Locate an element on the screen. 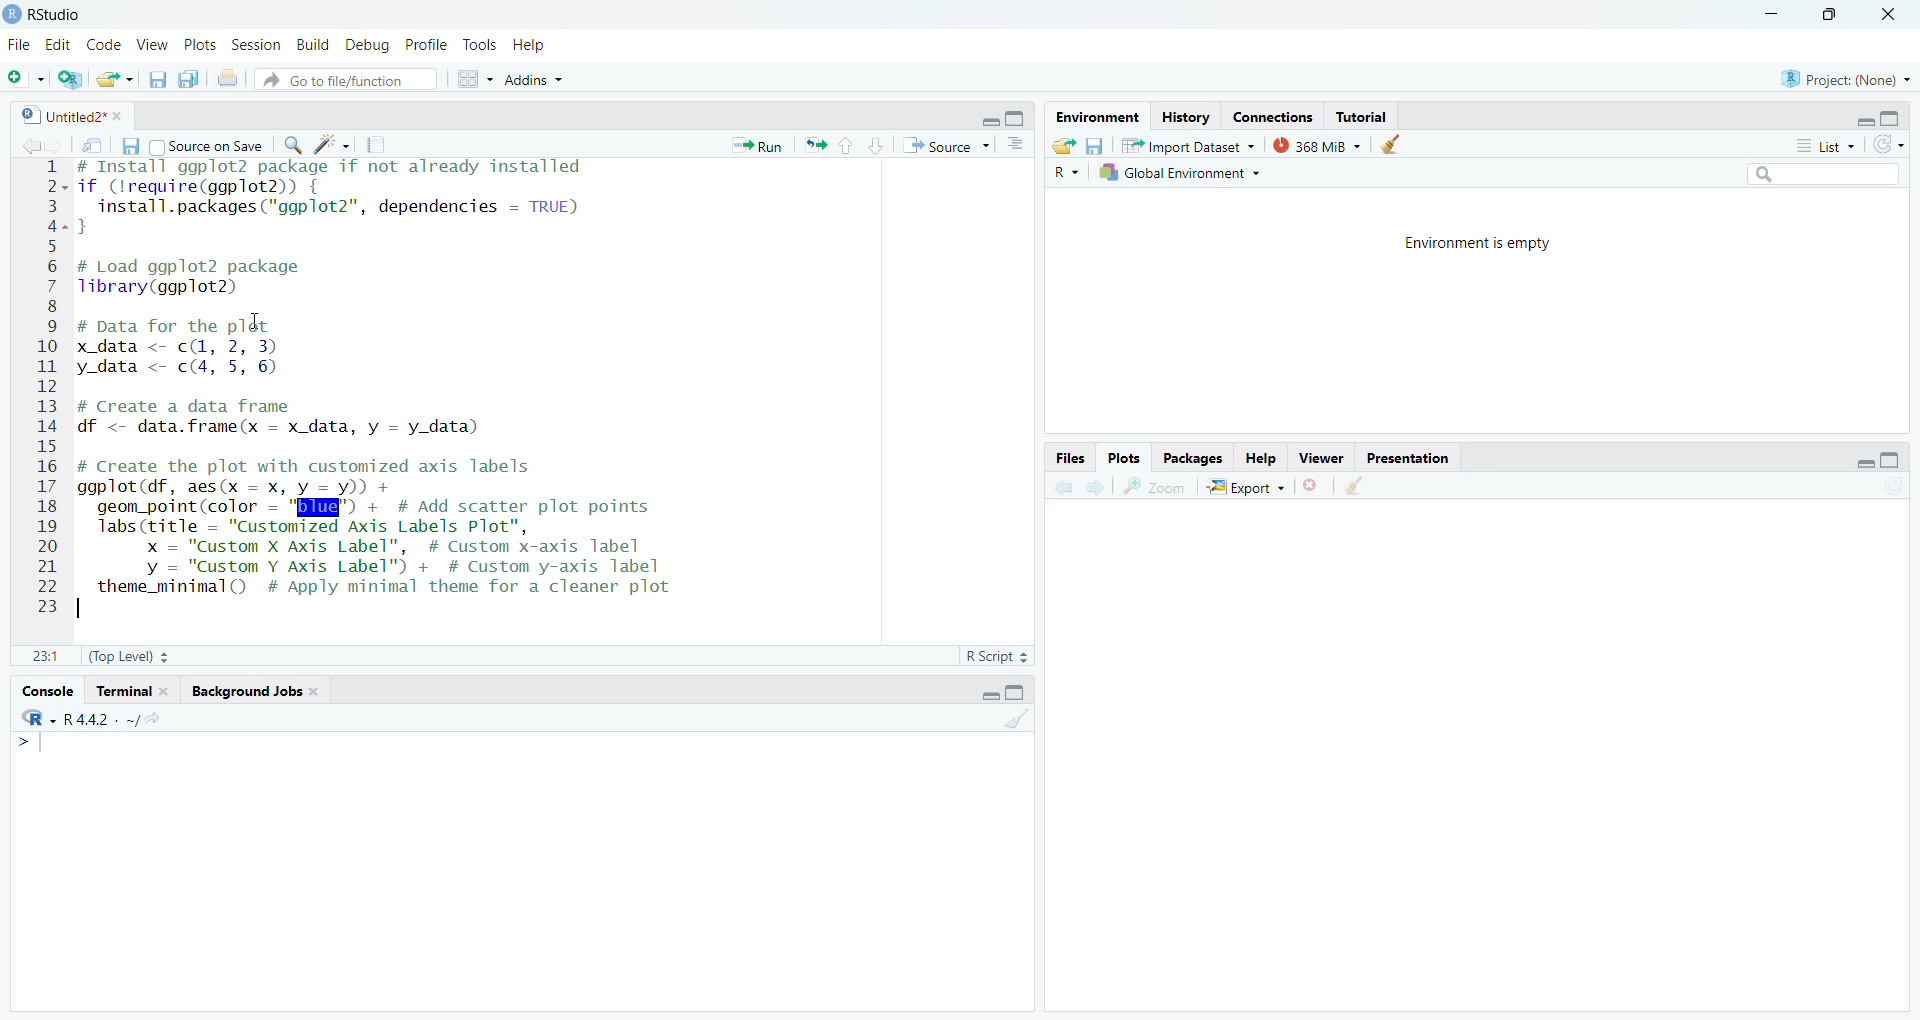 Image resolution: width=1920 pixels, height=1020 pixels. print is located at coordinates (230, 82).